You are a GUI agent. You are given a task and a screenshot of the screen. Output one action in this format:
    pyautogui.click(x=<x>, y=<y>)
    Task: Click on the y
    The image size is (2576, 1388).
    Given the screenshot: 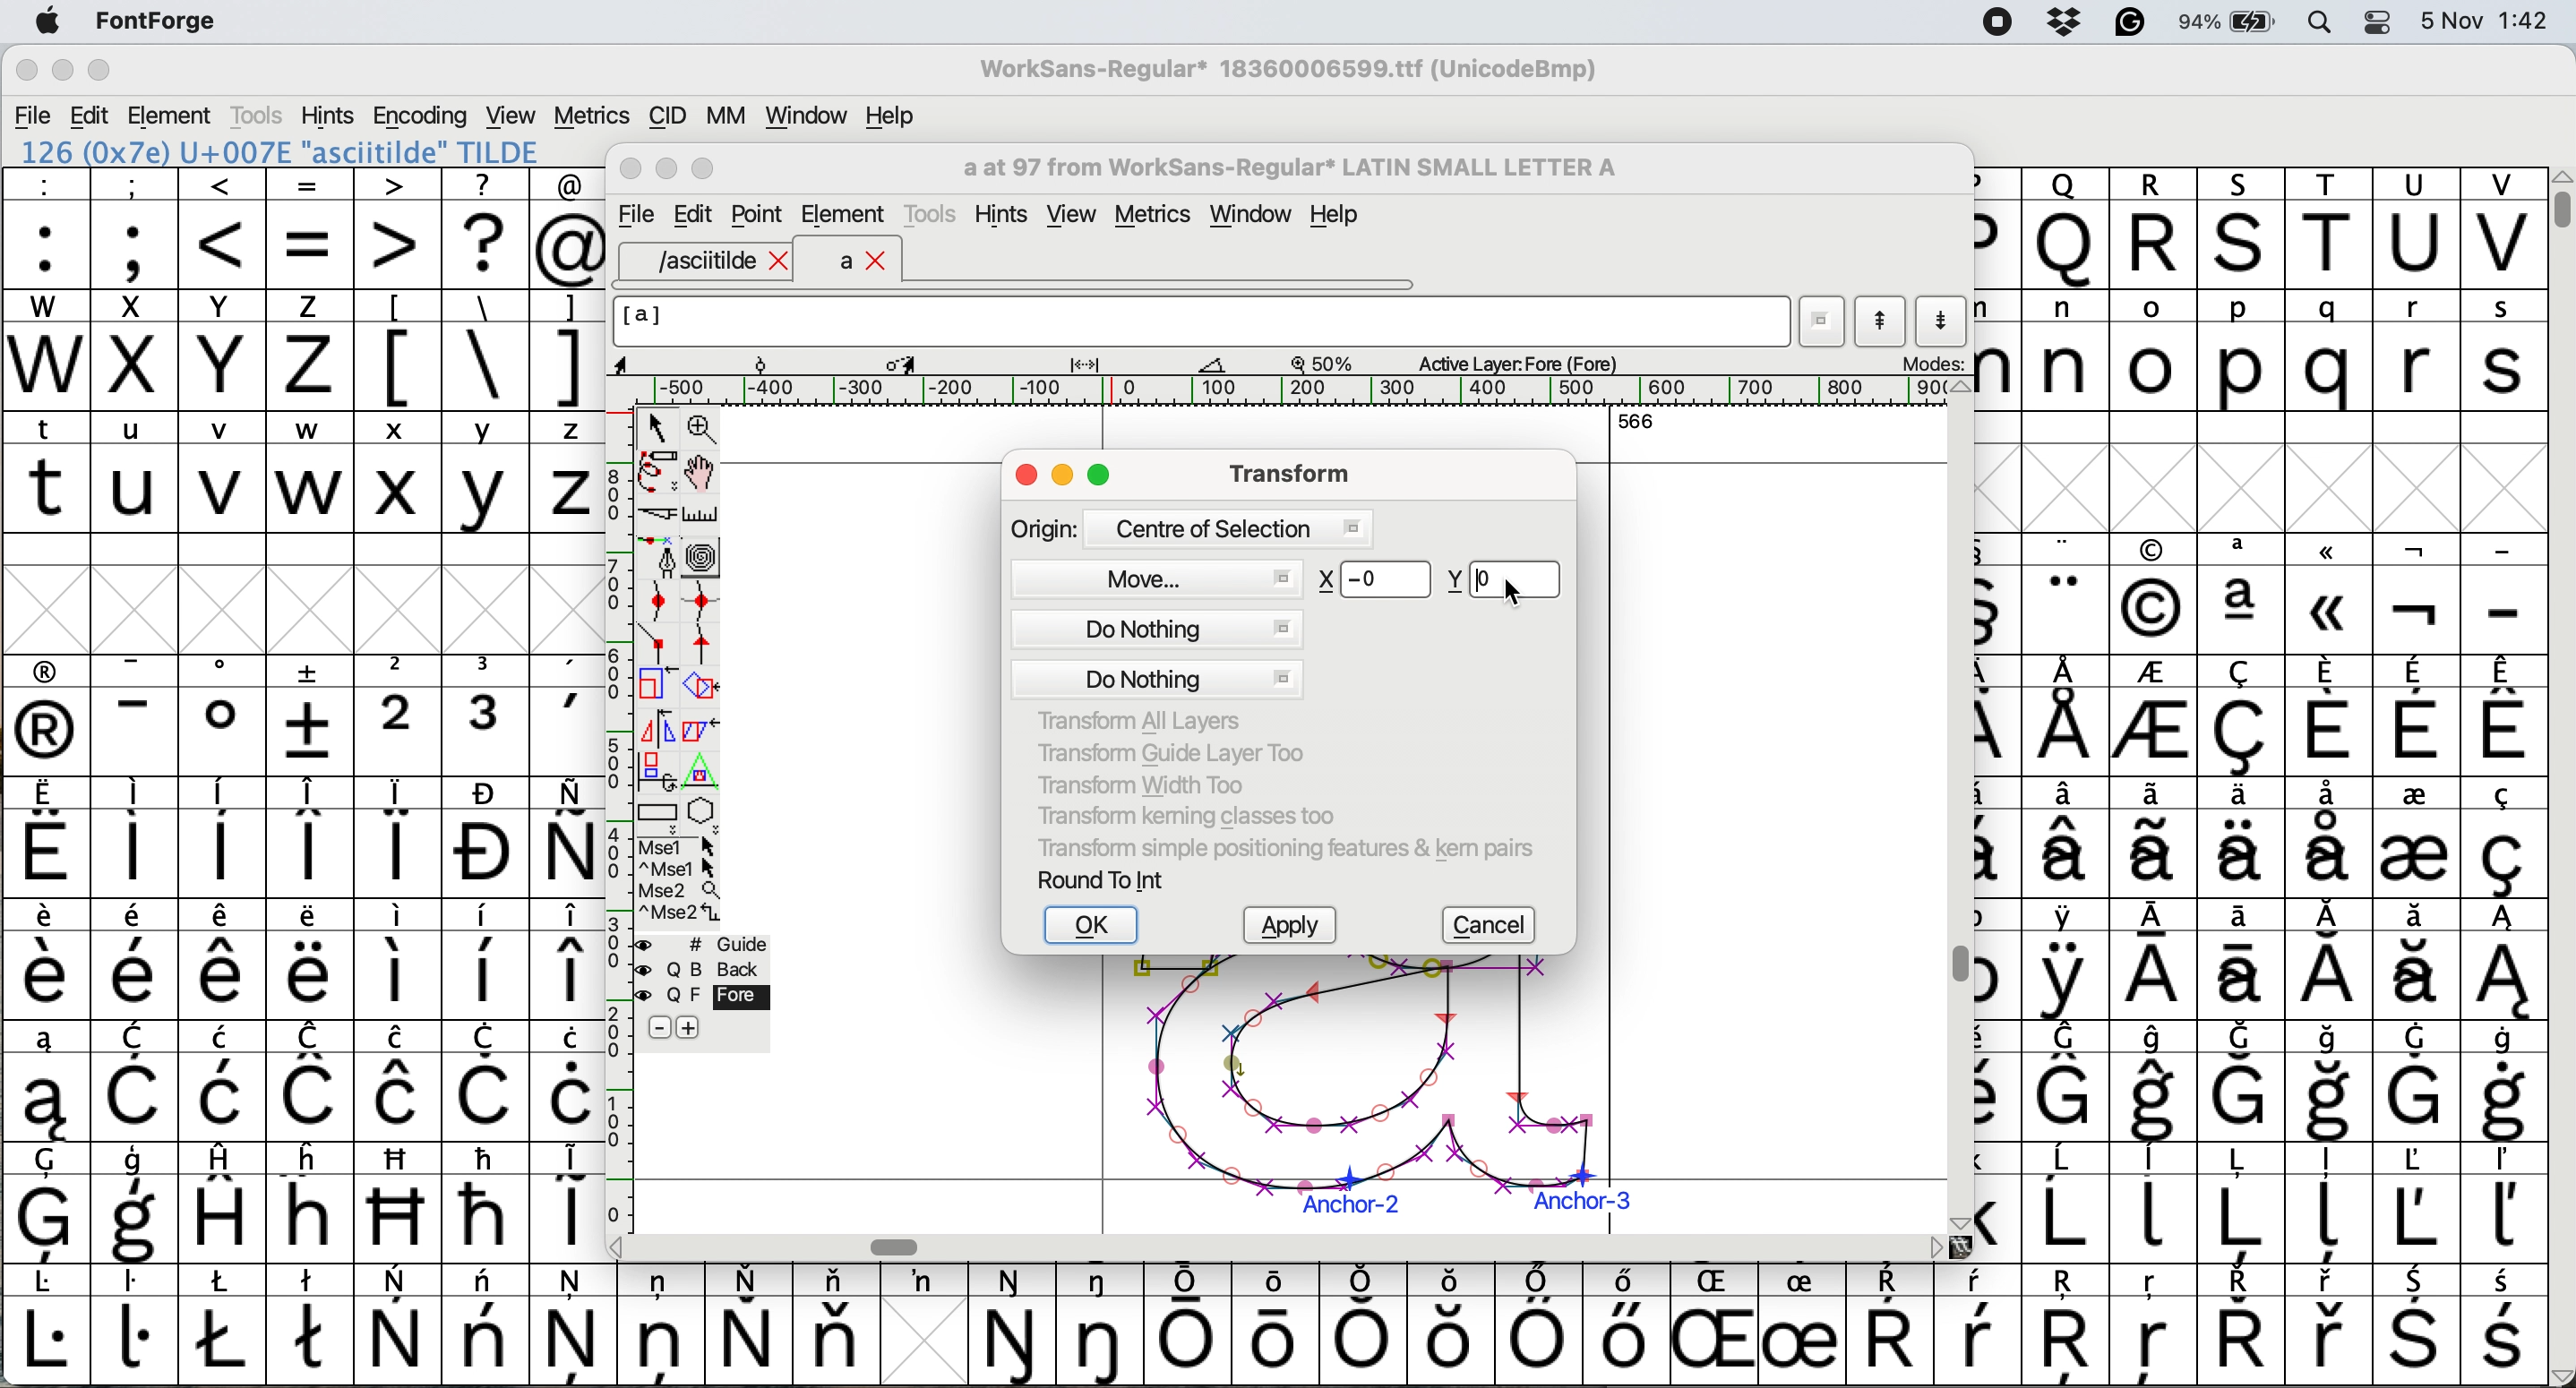 What is the action you would take?
    pyautogui.click(x=482, y=473)
    